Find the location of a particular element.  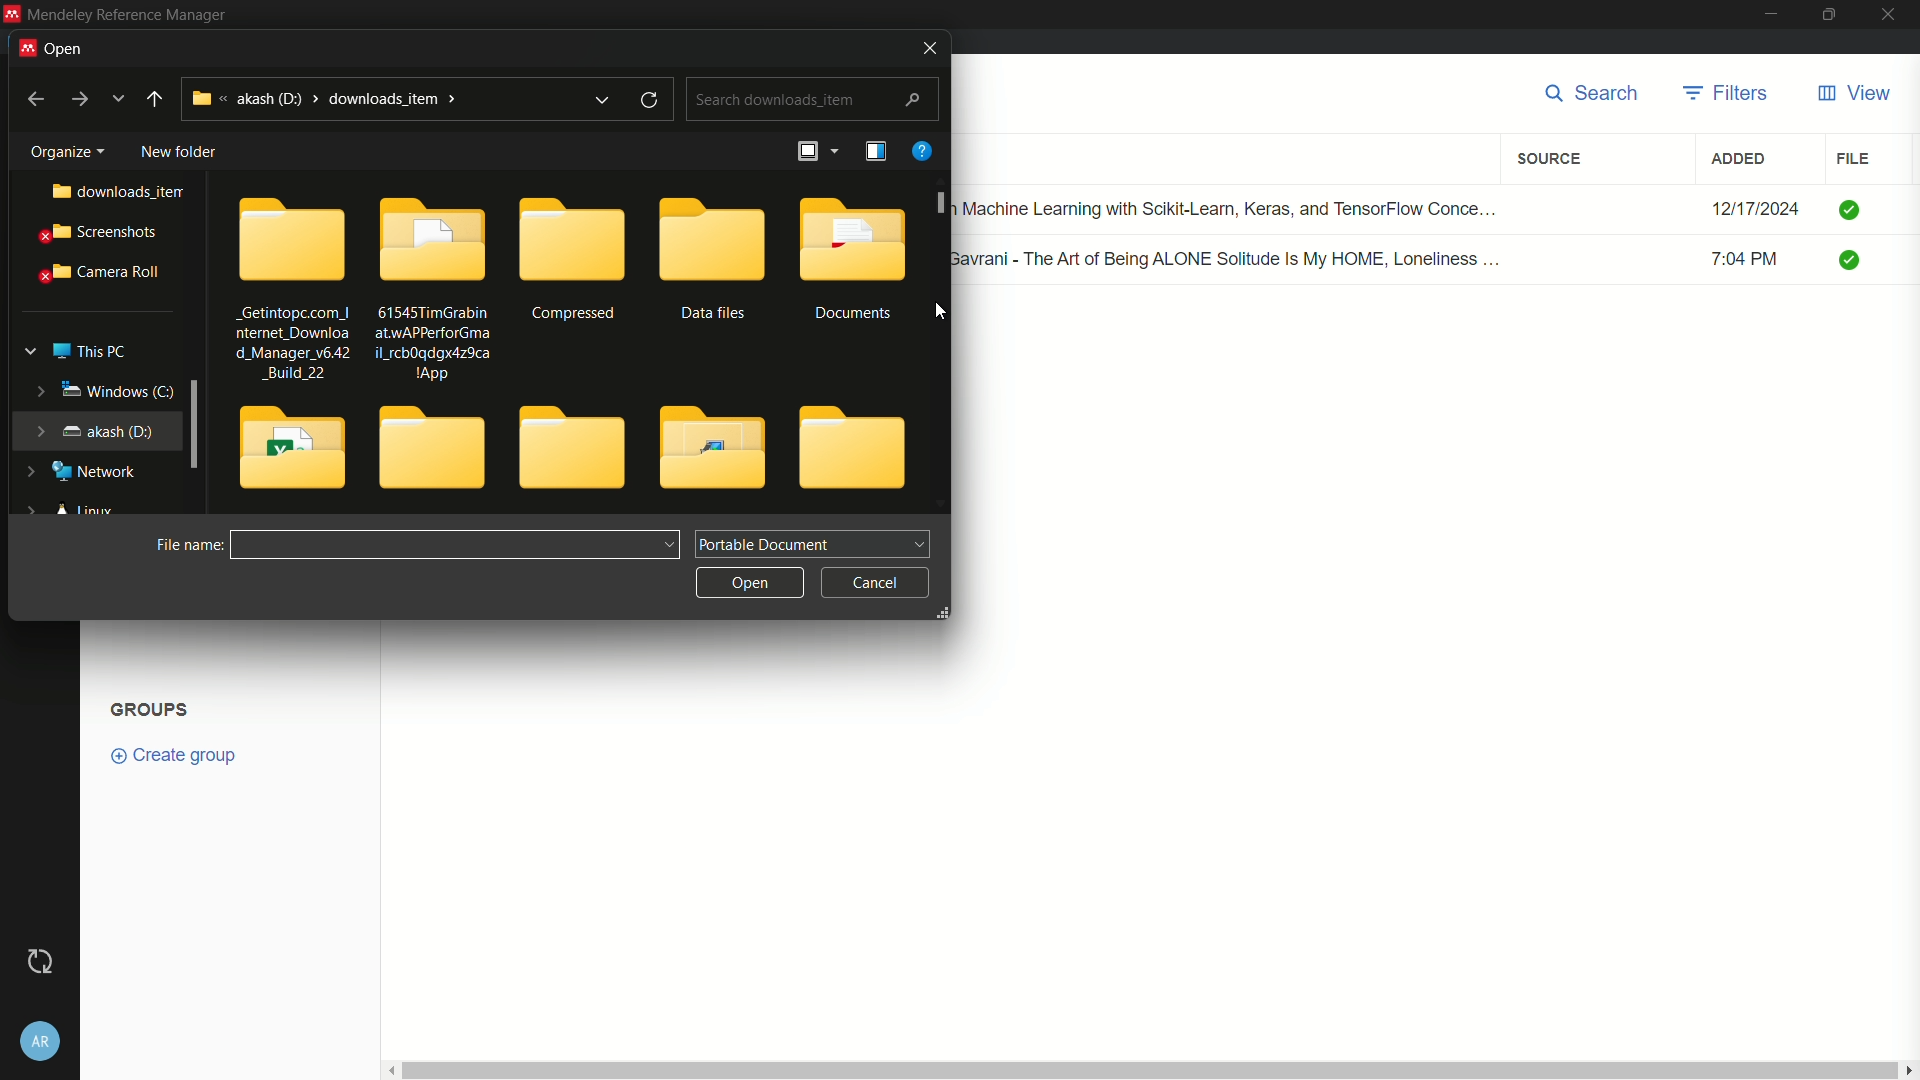

7:04 PM is located at coordinates (1756, 262).